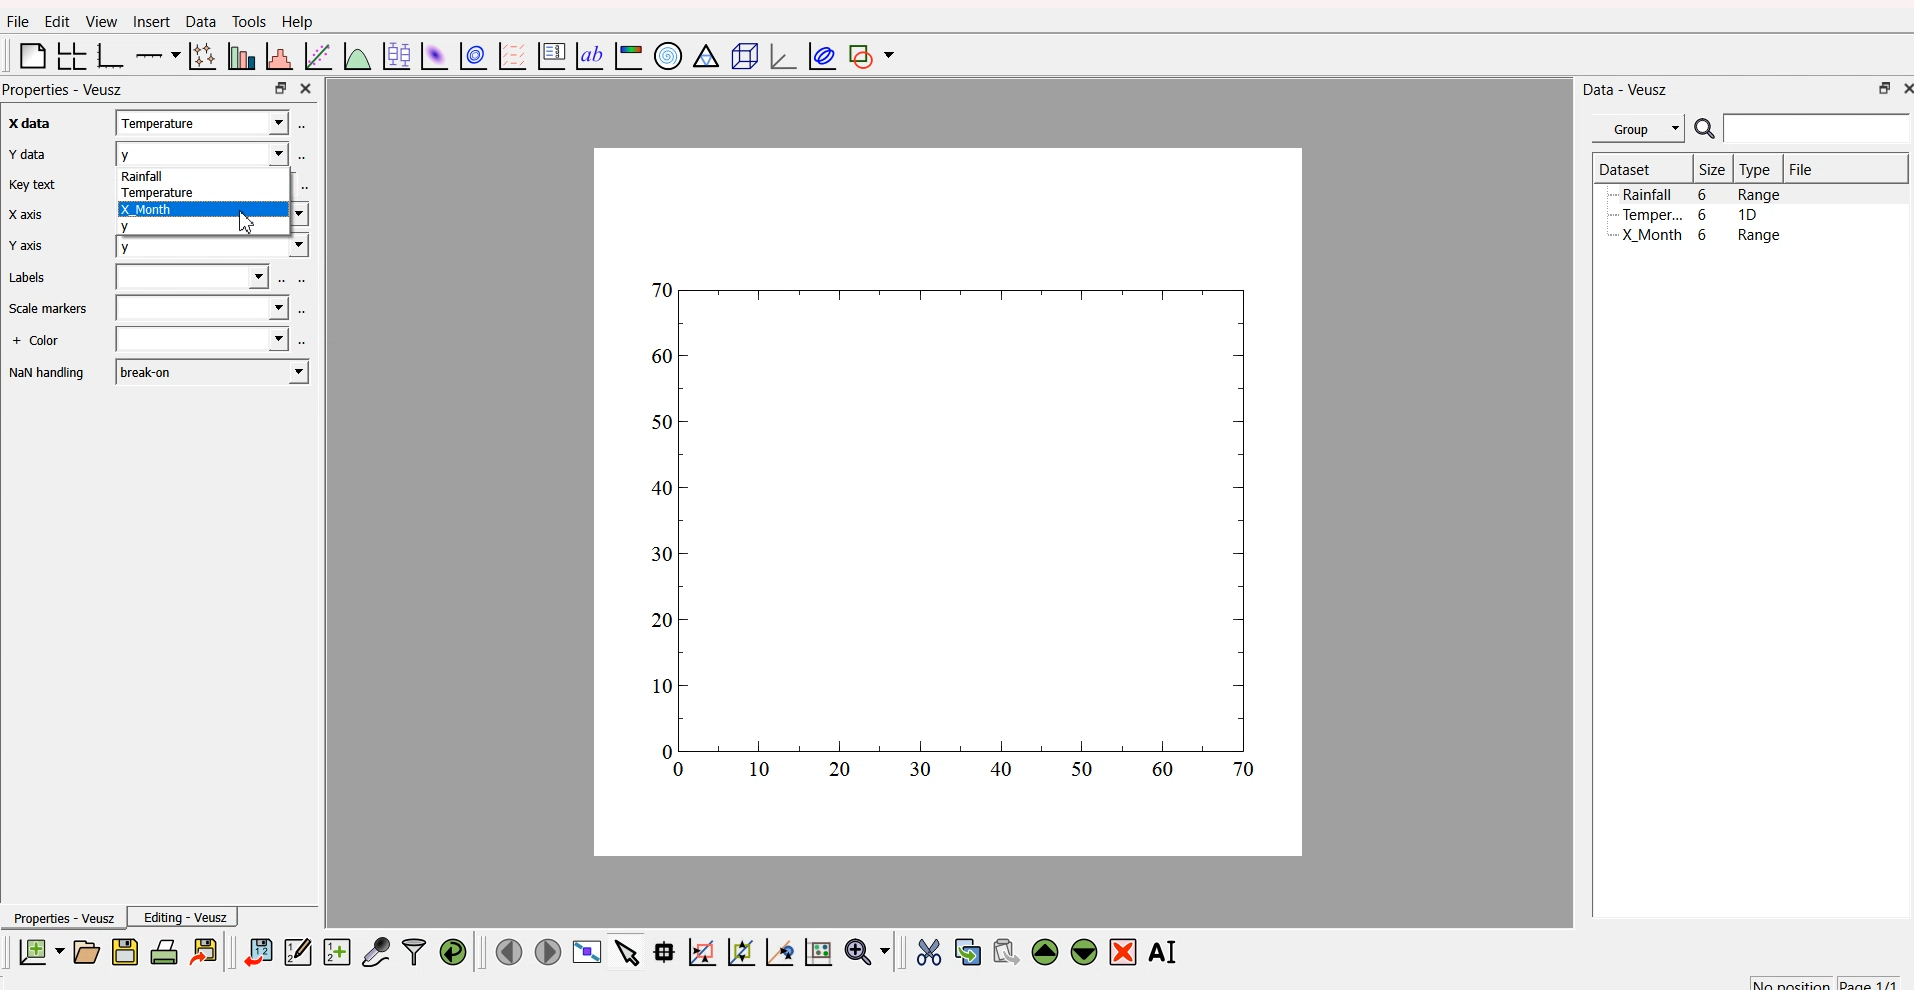  I want to click on Data - Veusz, so click(1627, 88).